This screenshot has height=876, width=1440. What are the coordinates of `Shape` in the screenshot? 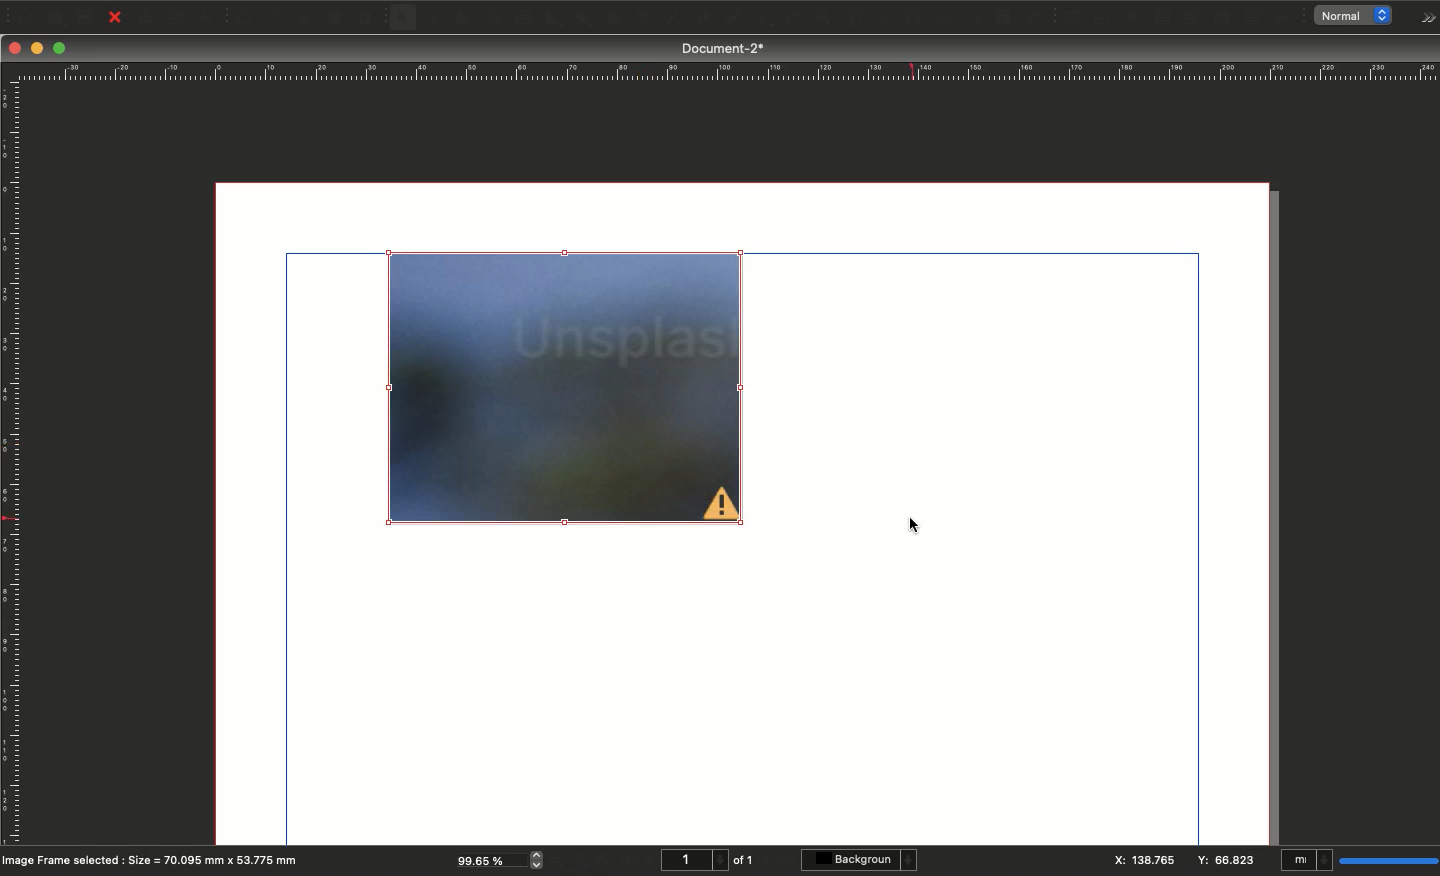 It's located at (555, 19).